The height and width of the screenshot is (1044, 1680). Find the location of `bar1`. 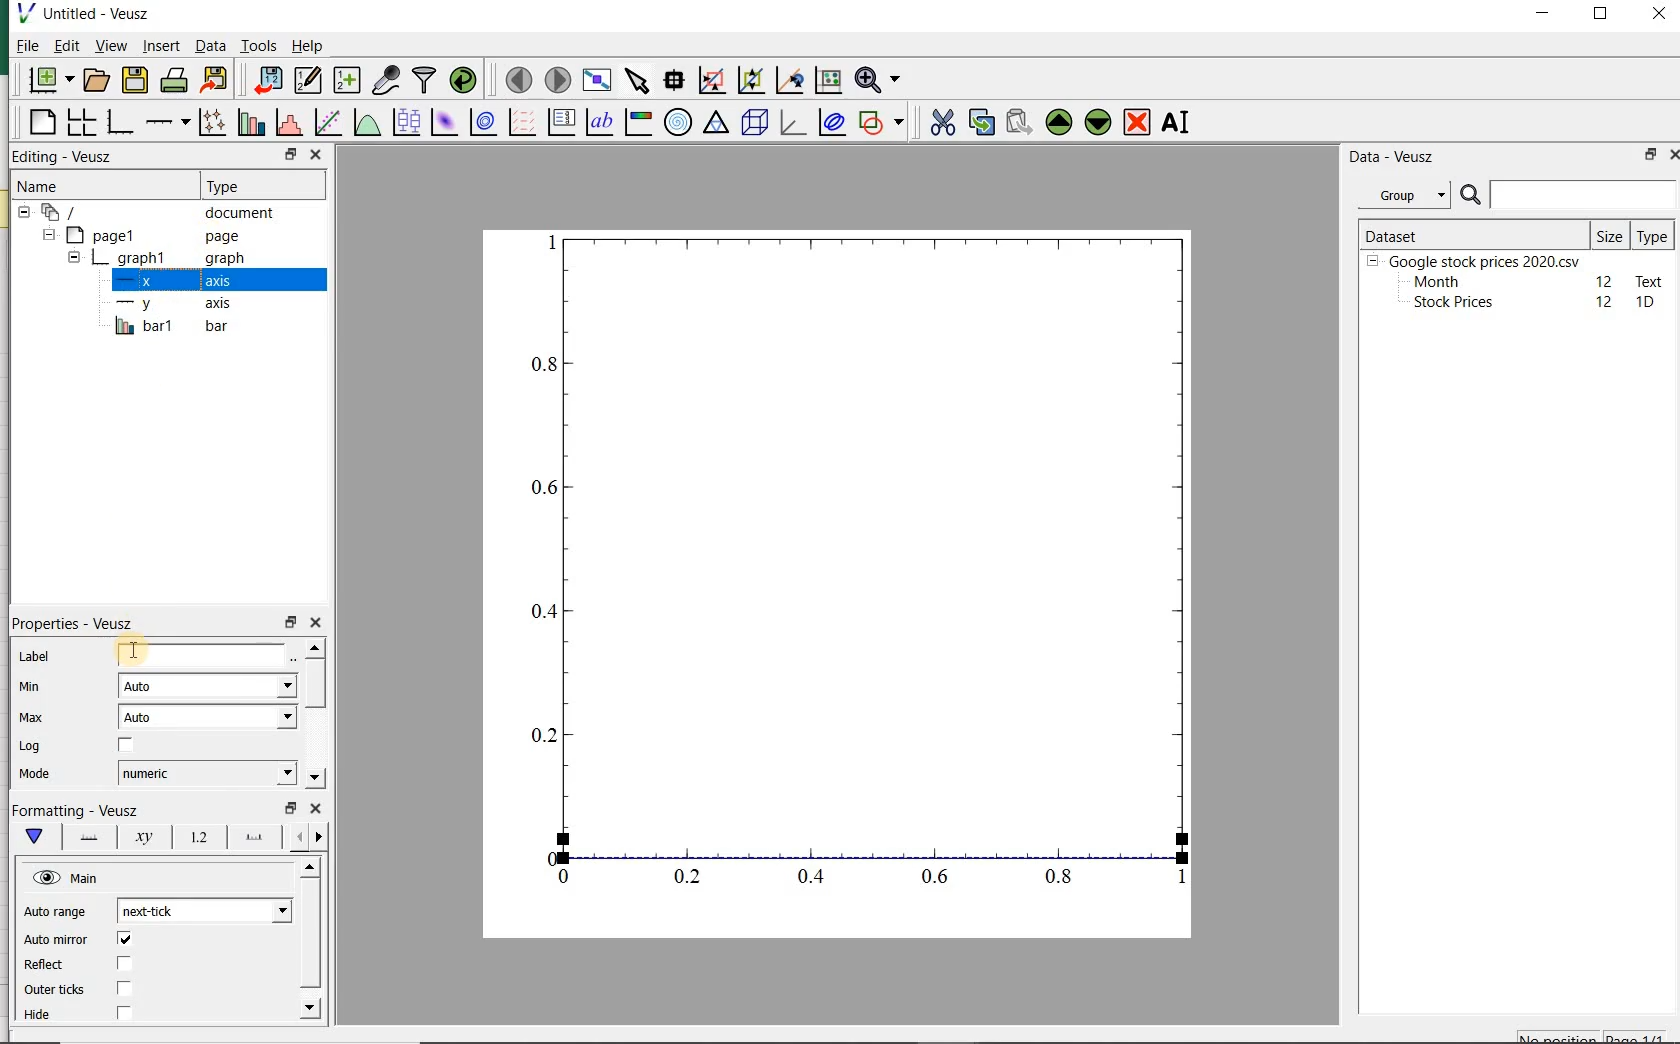

bar1 is located at coordinates (166, 327).